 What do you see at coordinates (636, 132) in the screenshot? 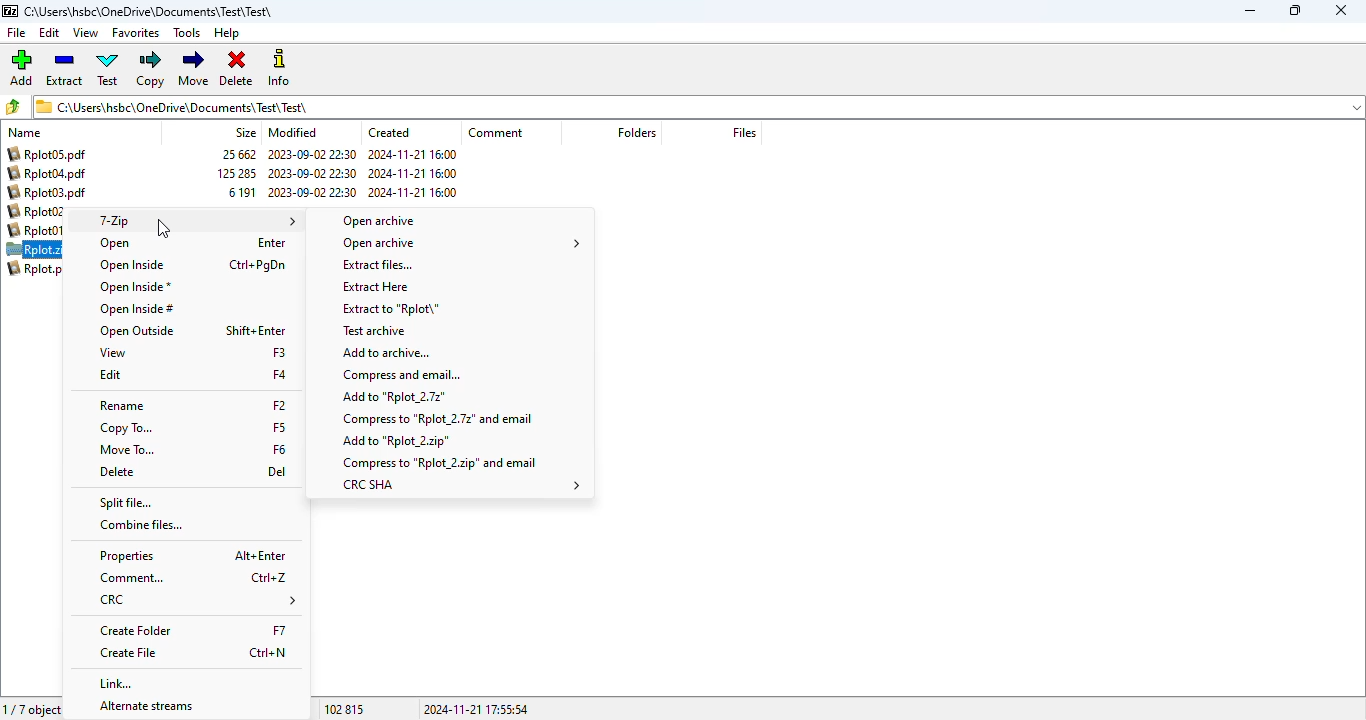
I see `folders` at bounding box center [636, 132].